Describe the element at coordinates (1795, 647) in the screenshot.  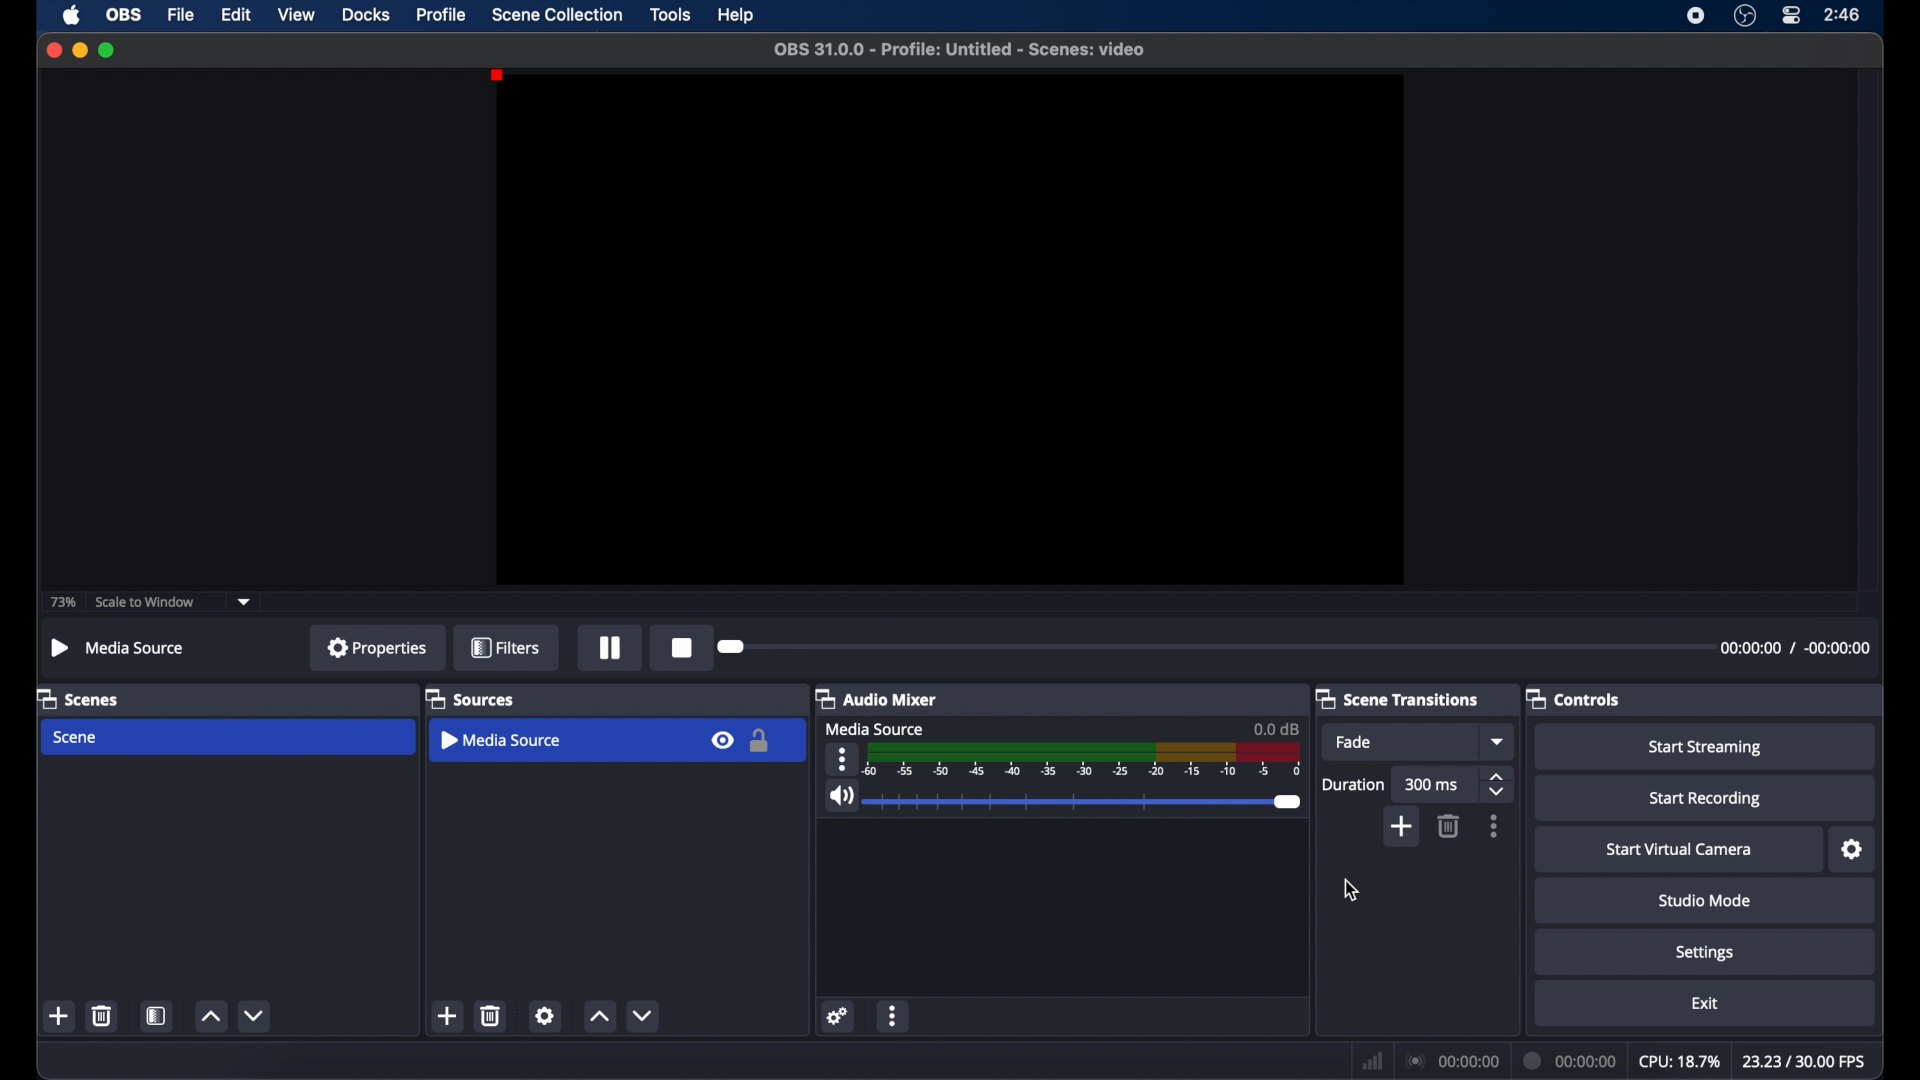
I see `duration` at that location.